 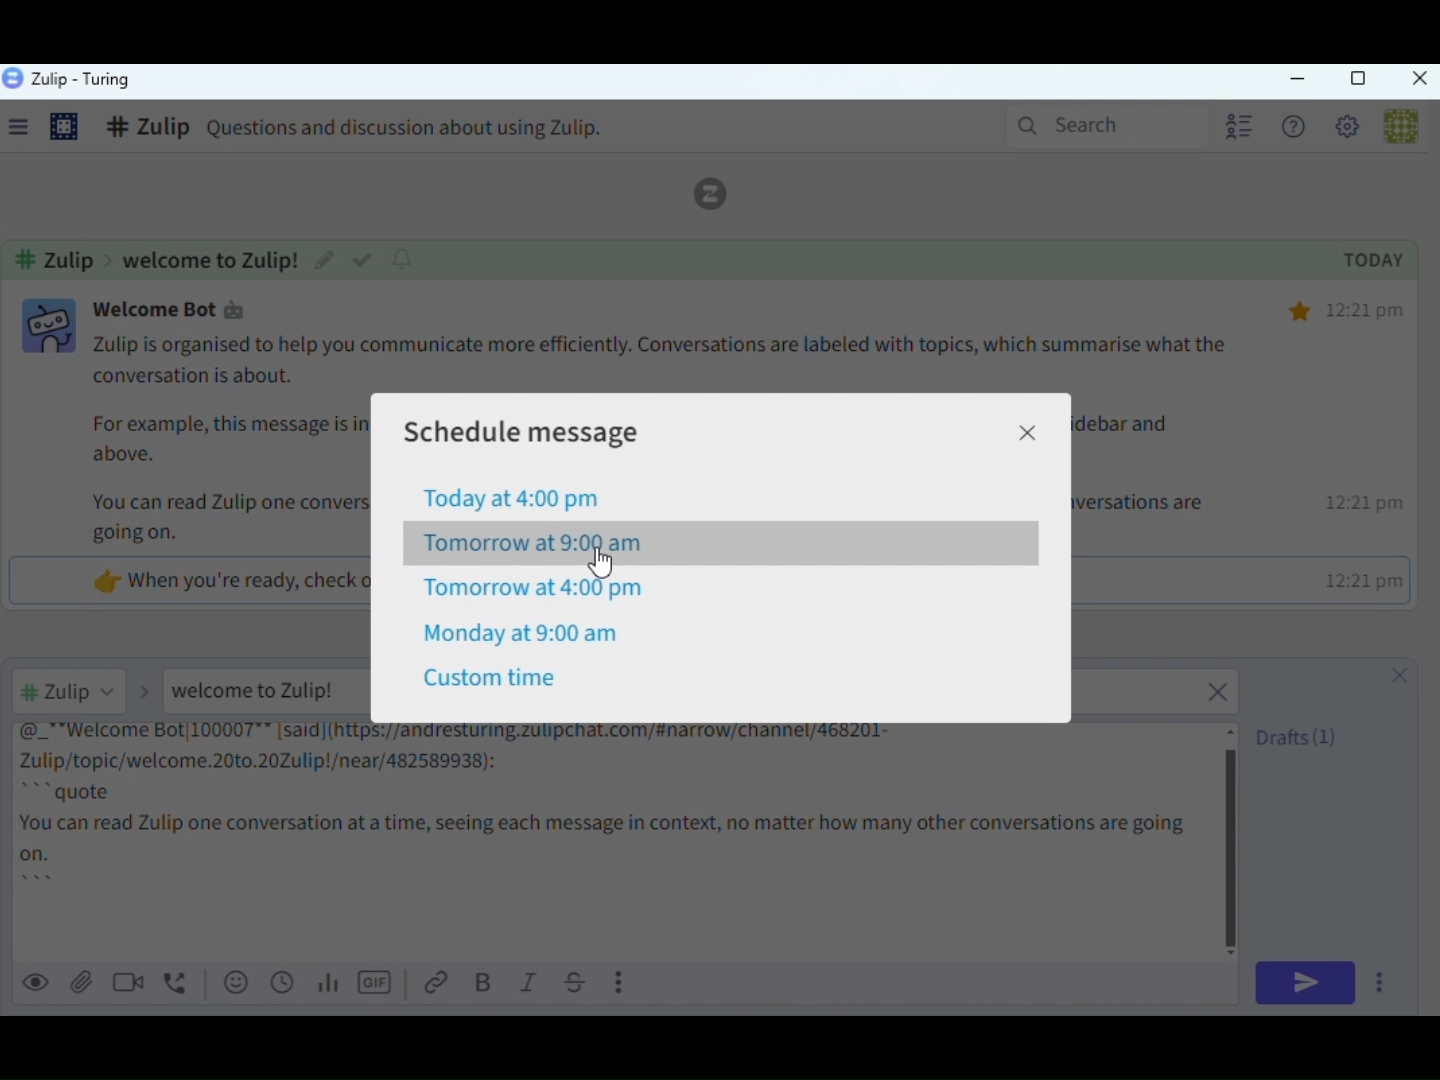 I want to click on Attachments, so click(x=82, y=982).